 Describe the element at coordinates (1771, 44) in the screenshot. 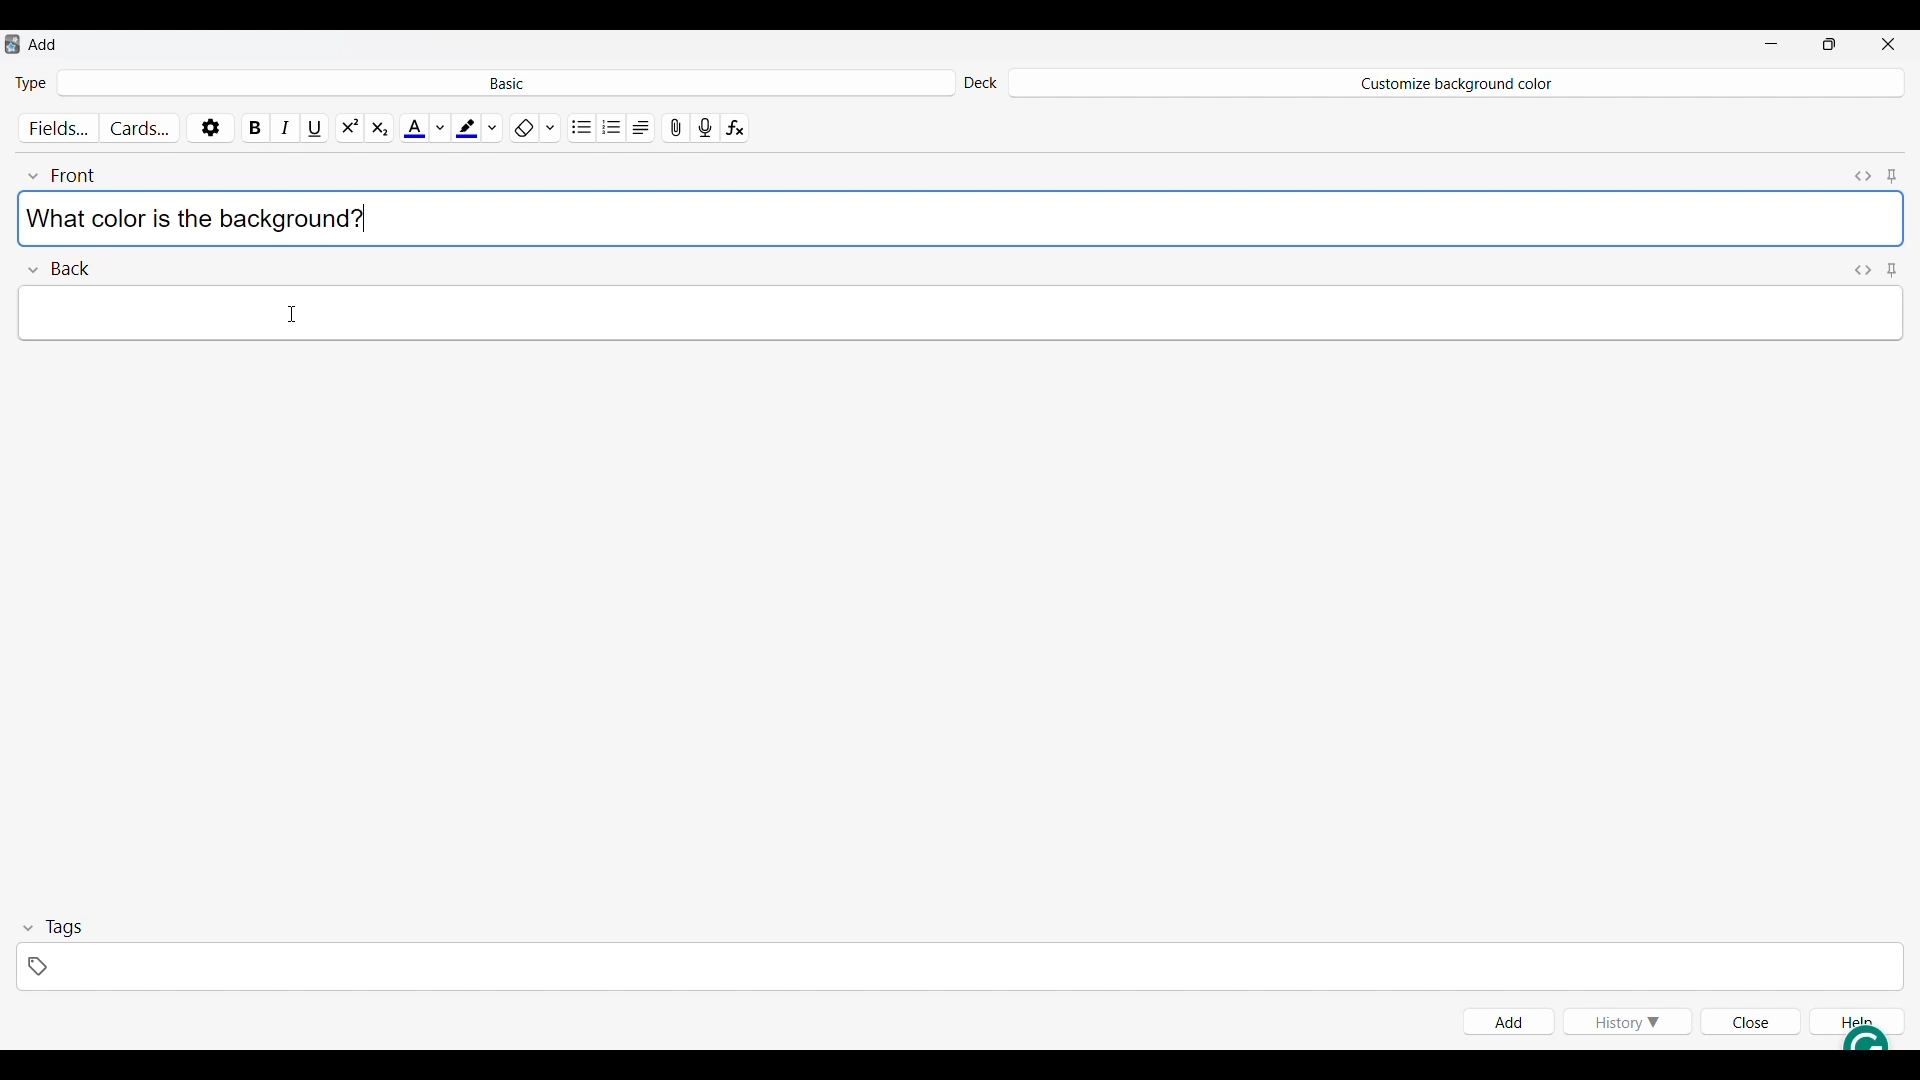

I see `Minimize` at that location.